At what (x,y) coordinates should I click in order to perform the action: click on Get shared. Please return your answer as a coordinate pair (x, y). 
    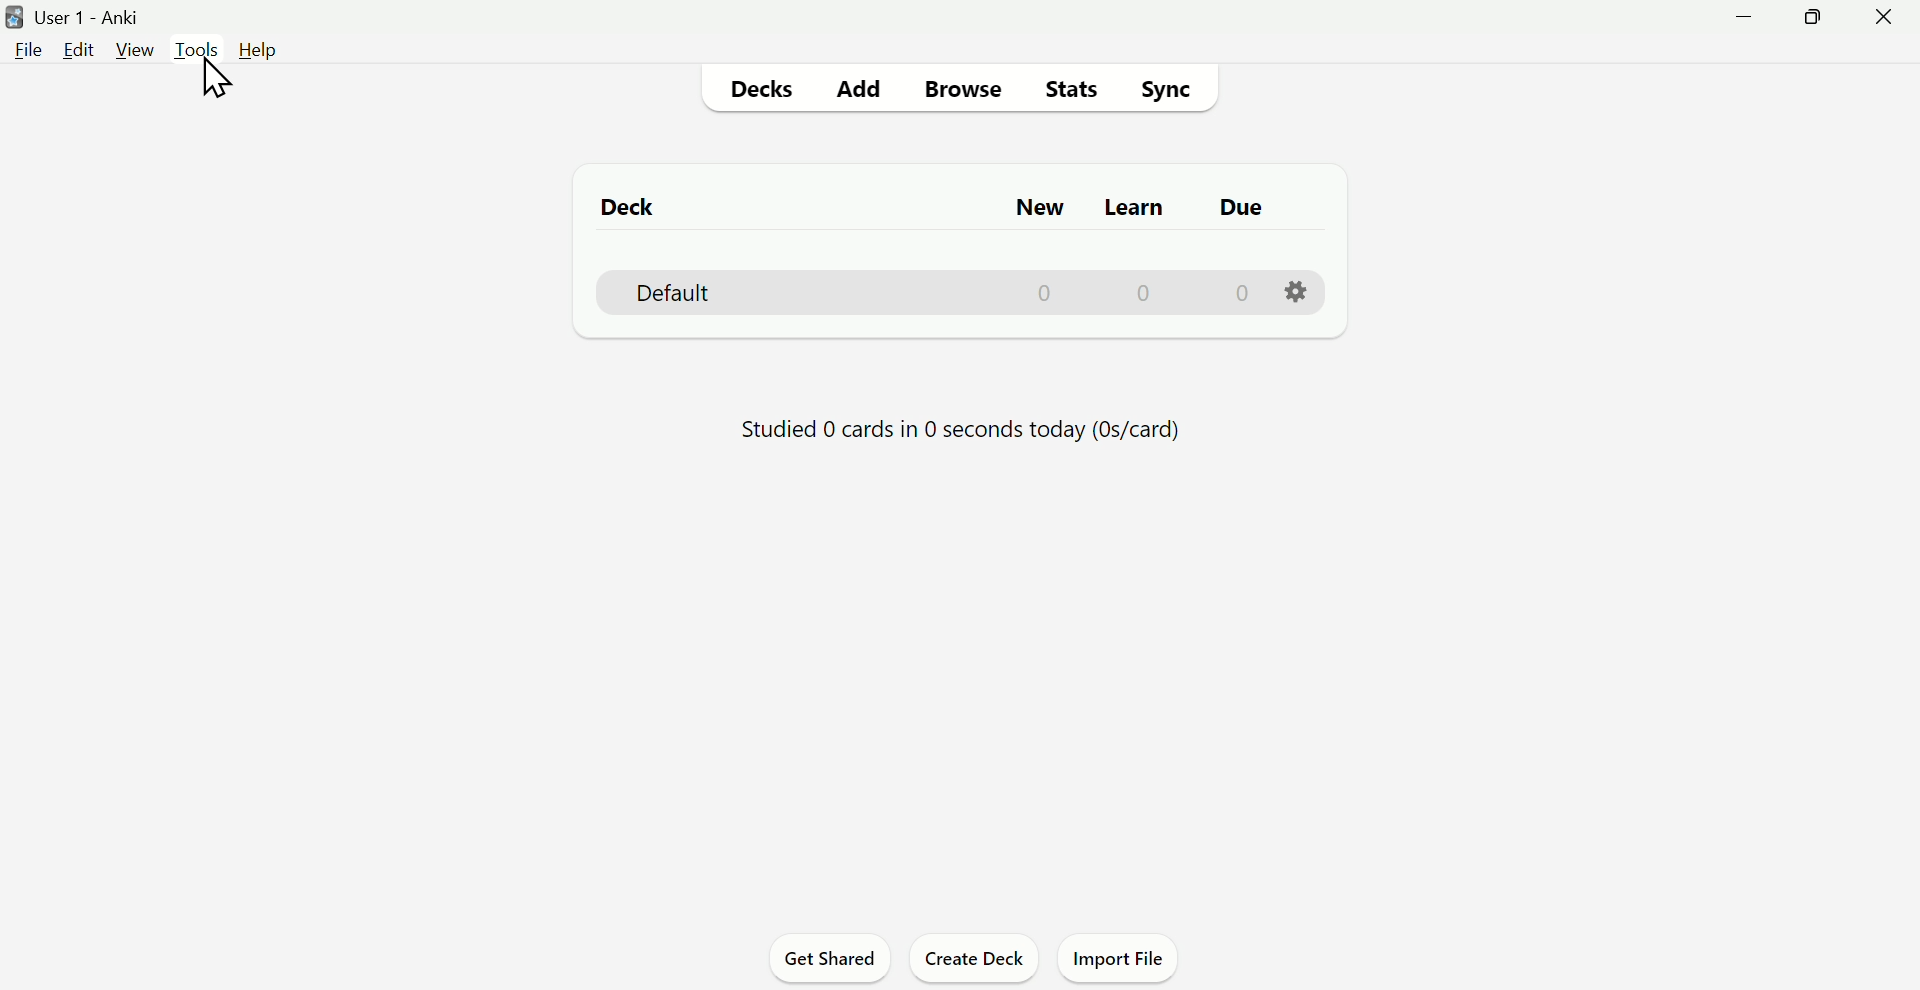
    Looking at the image, I should click on (831, 957).